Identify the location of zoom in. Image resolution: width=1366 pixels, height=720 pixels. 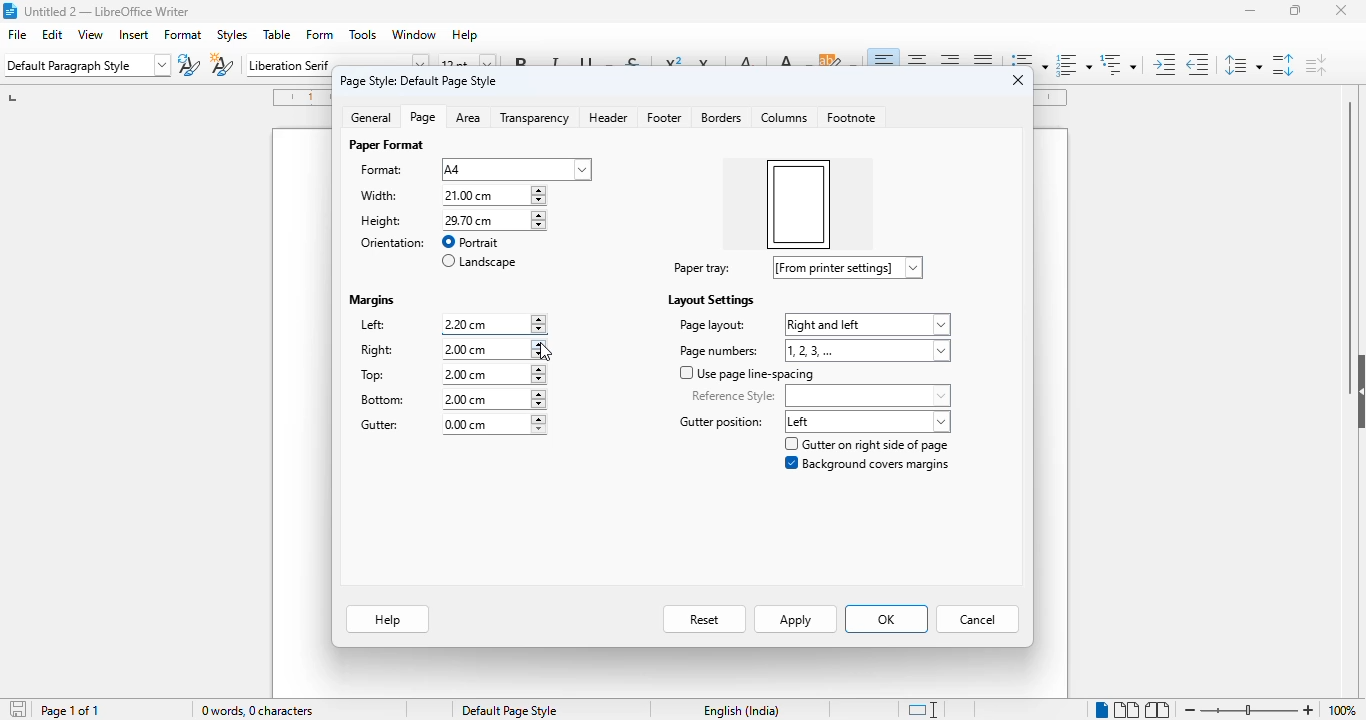
(1308, 710).